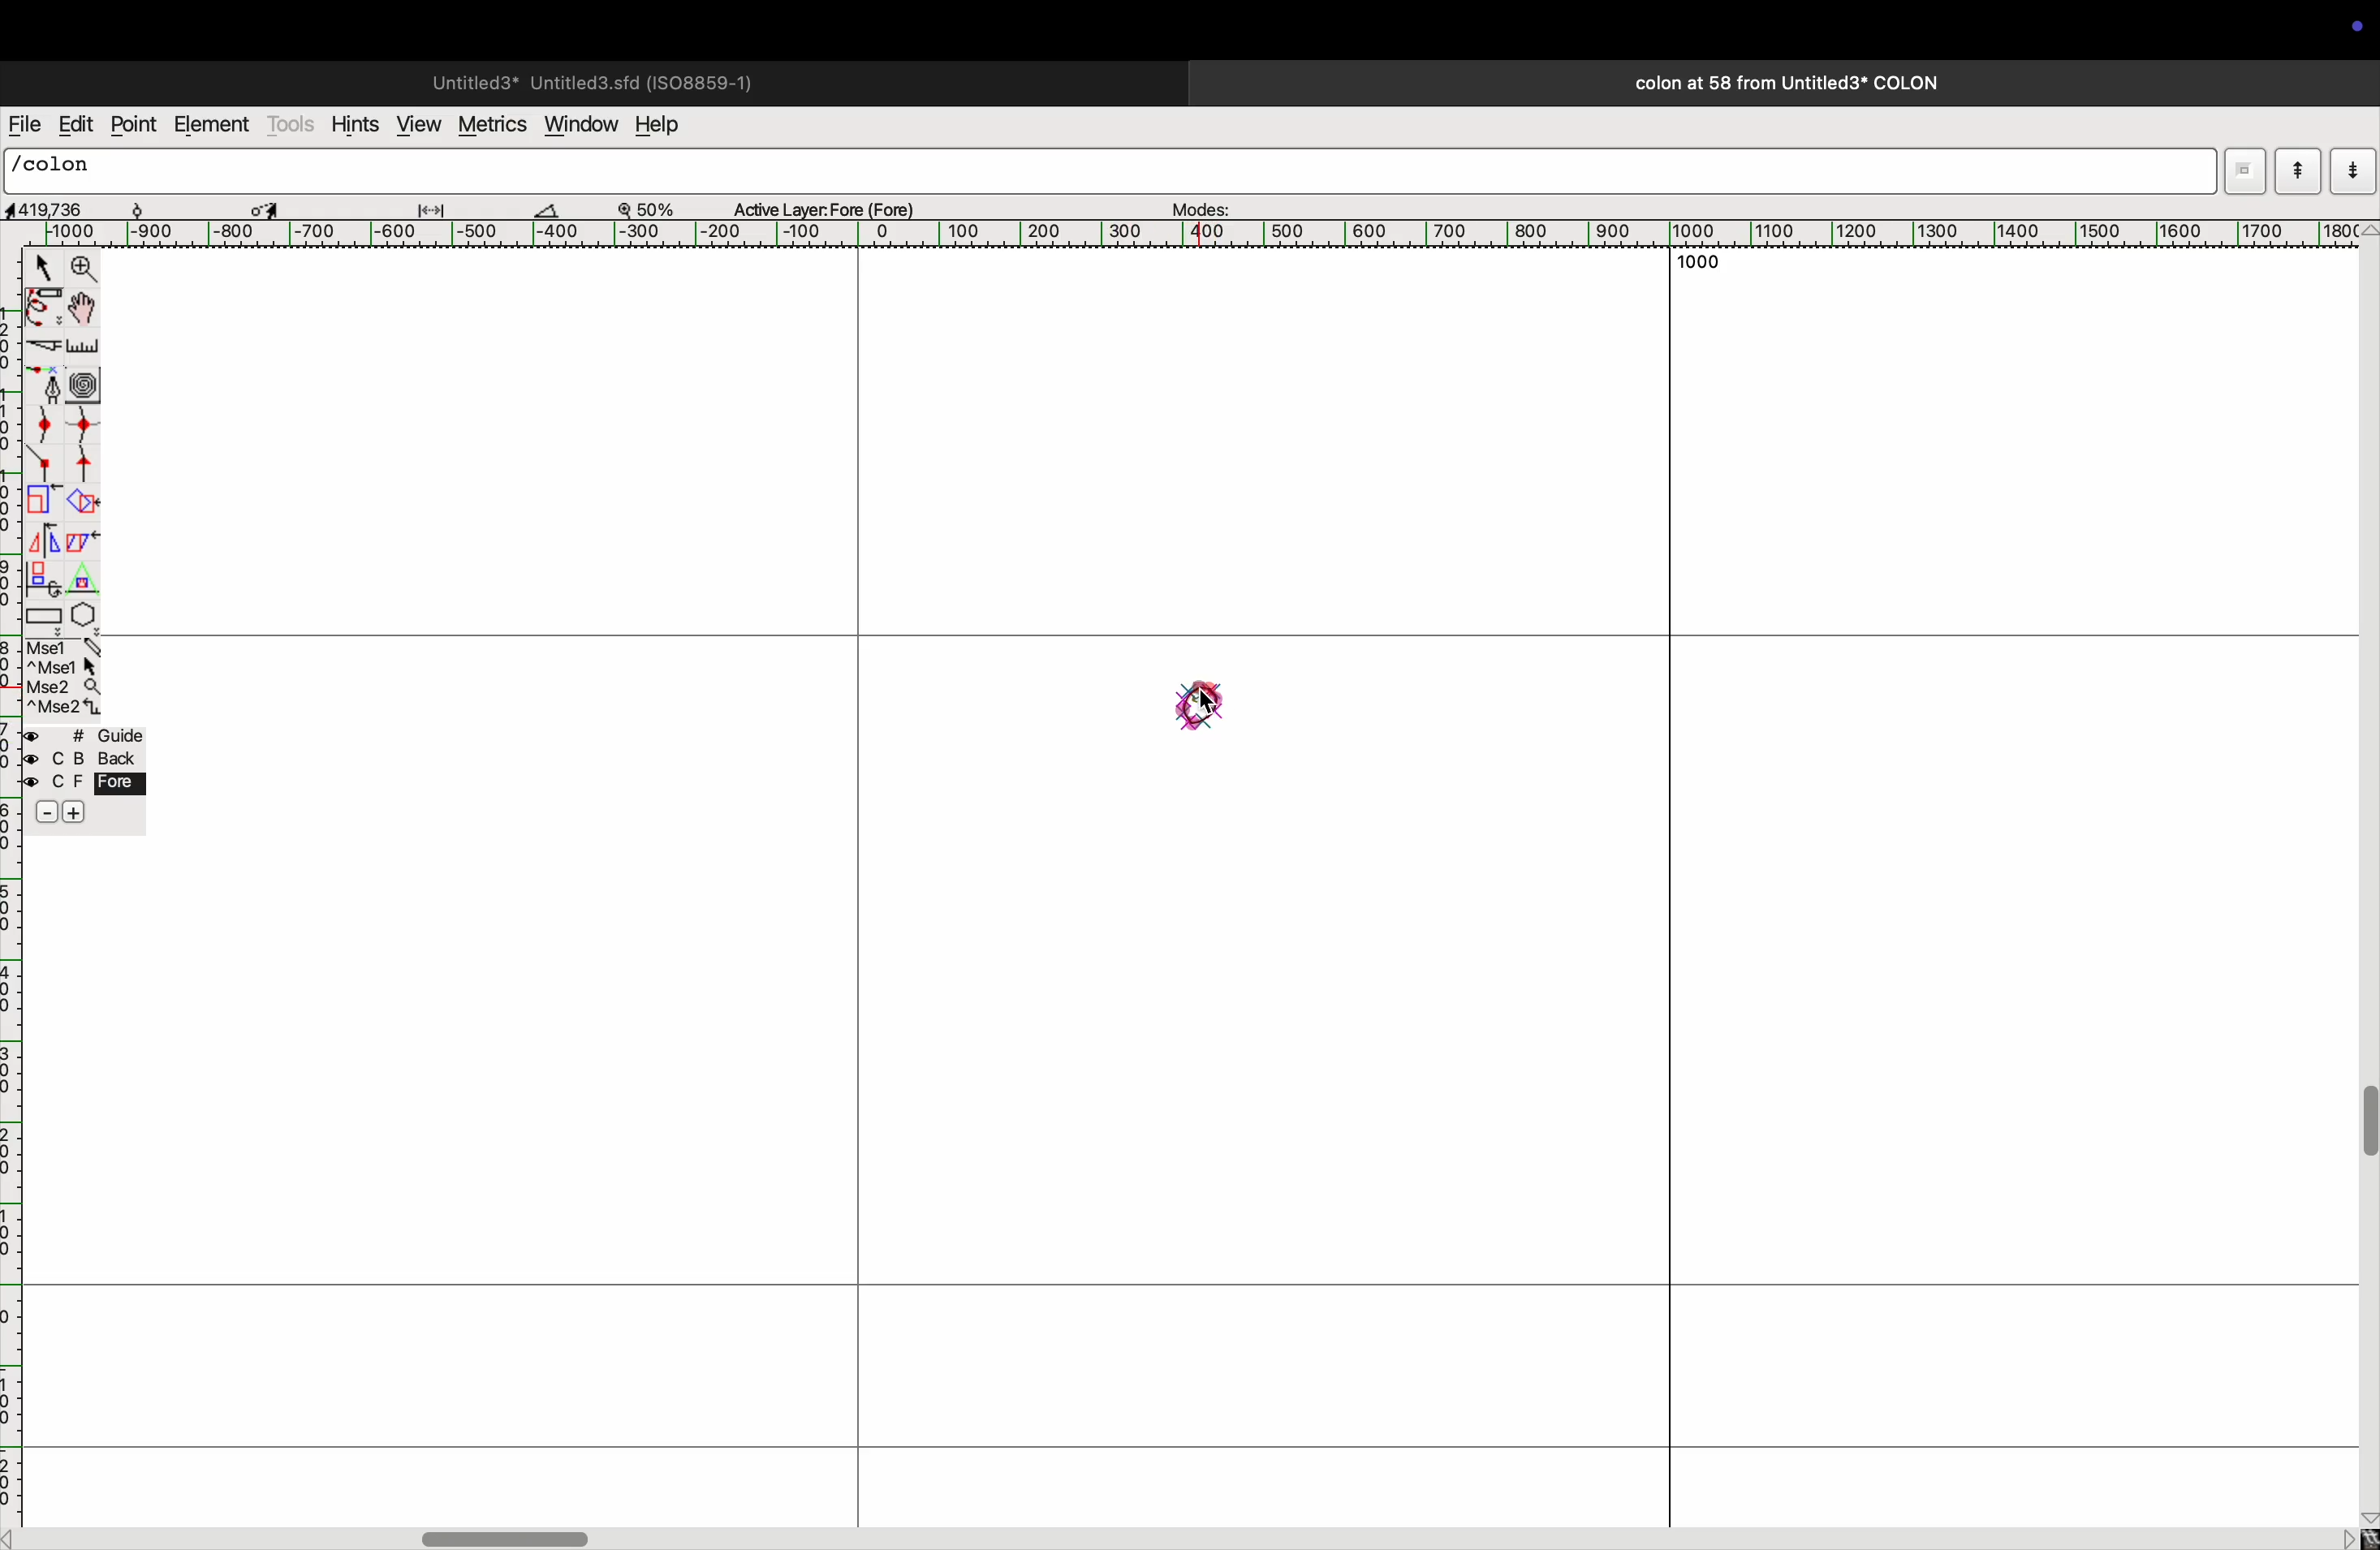 This screenshot has width=2380, height=1550. I want to click on toggle, so click(265, 206).